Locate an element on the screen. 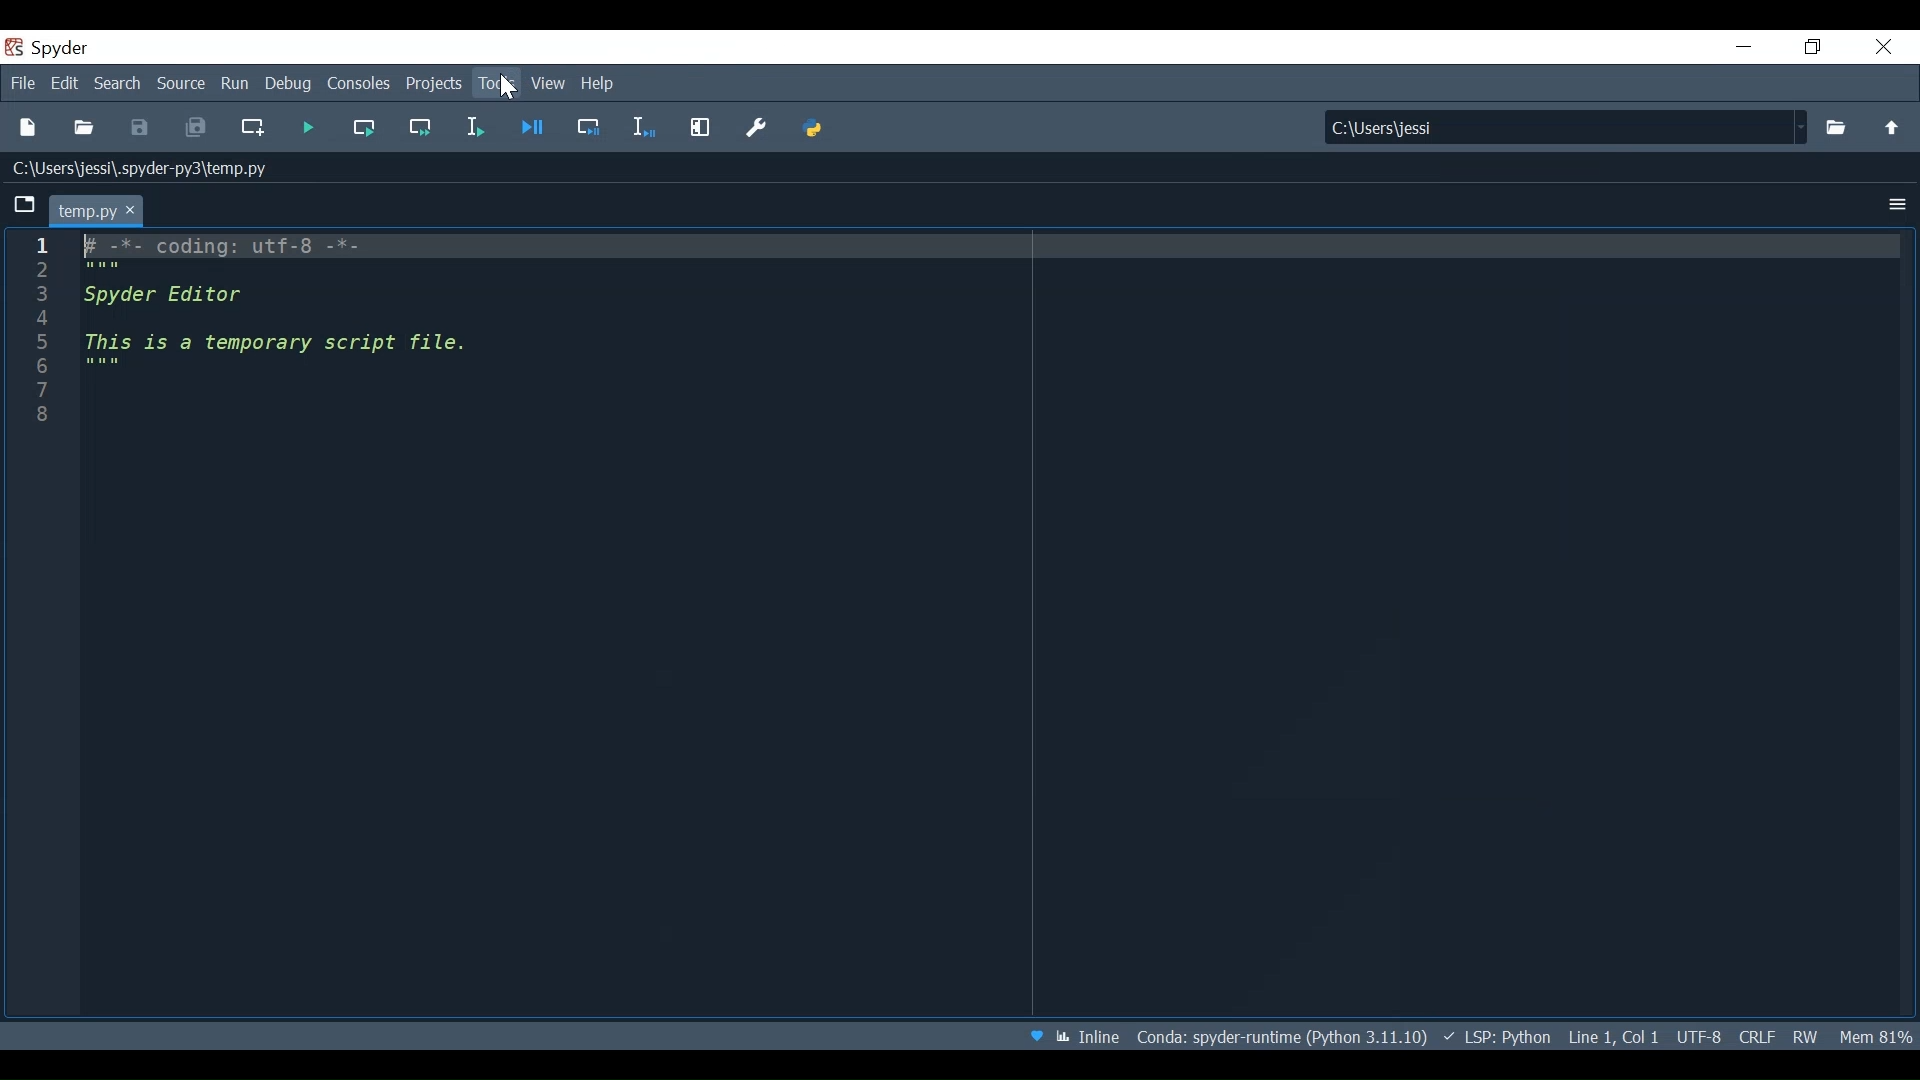 This screenshot has width=1920, height=1080. Debug selection or current line is located at coordinates (641, 130).